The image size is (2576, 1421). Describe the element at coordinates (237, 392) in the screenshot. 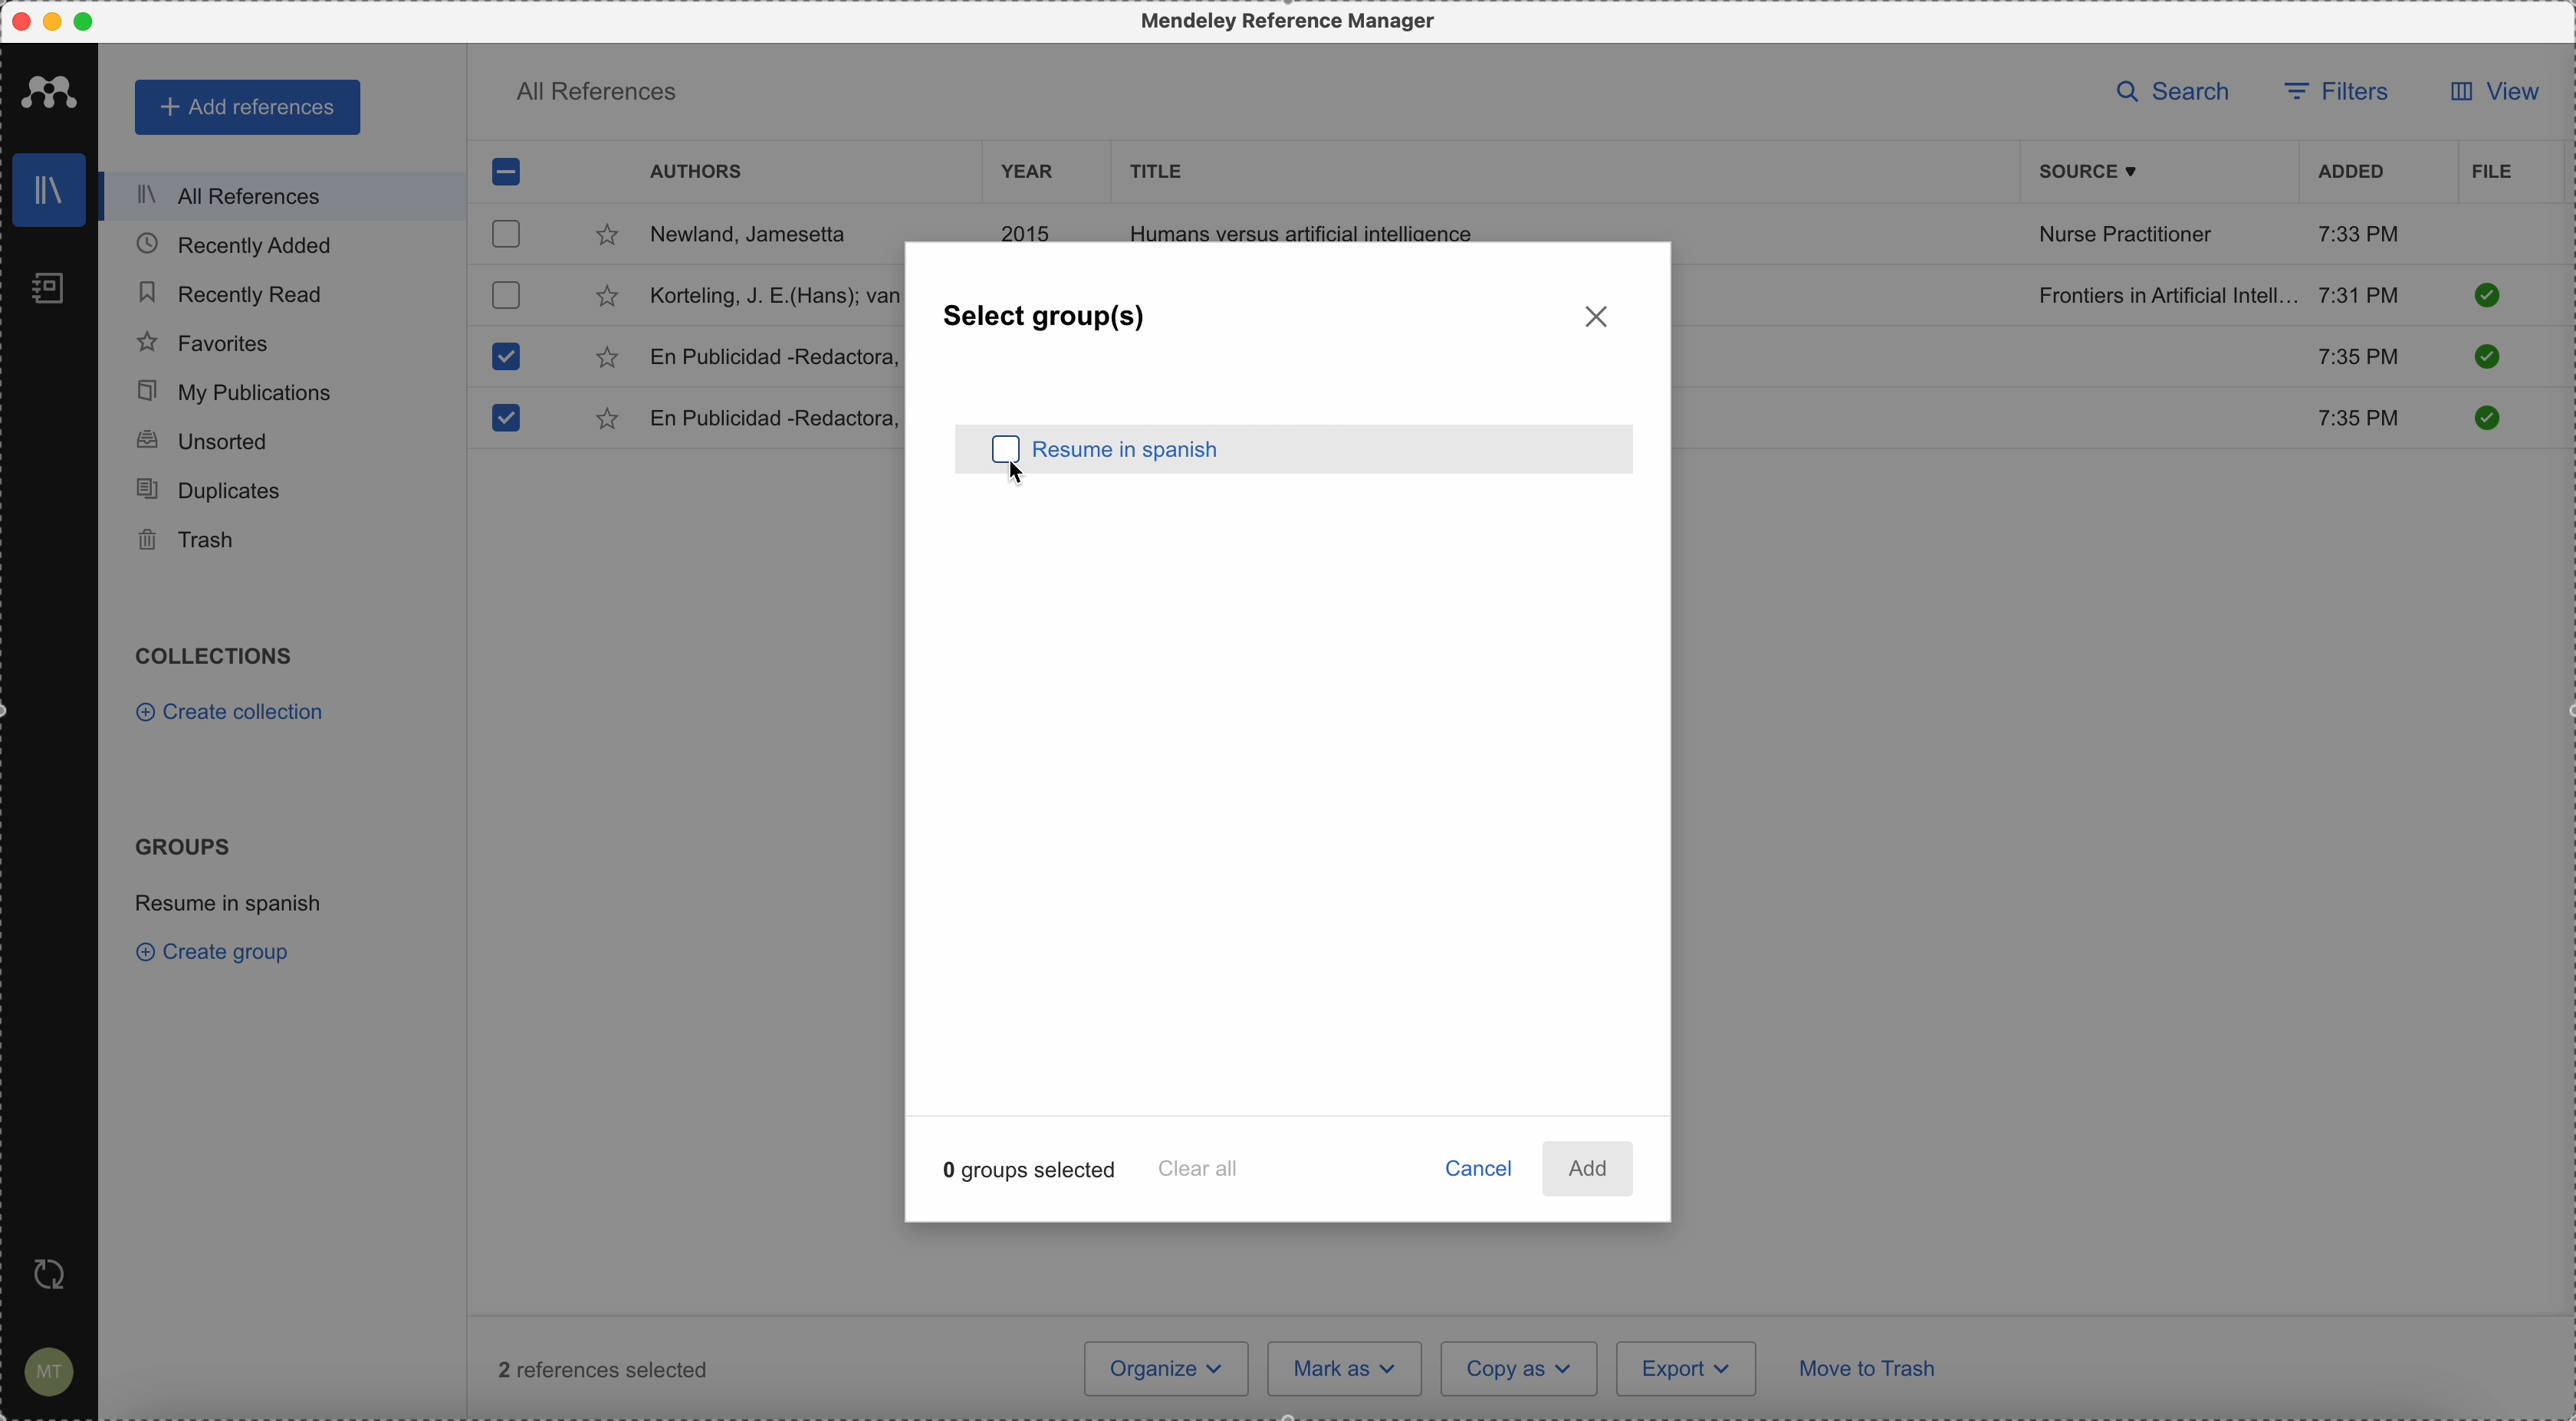

I see `my publications` at that location.